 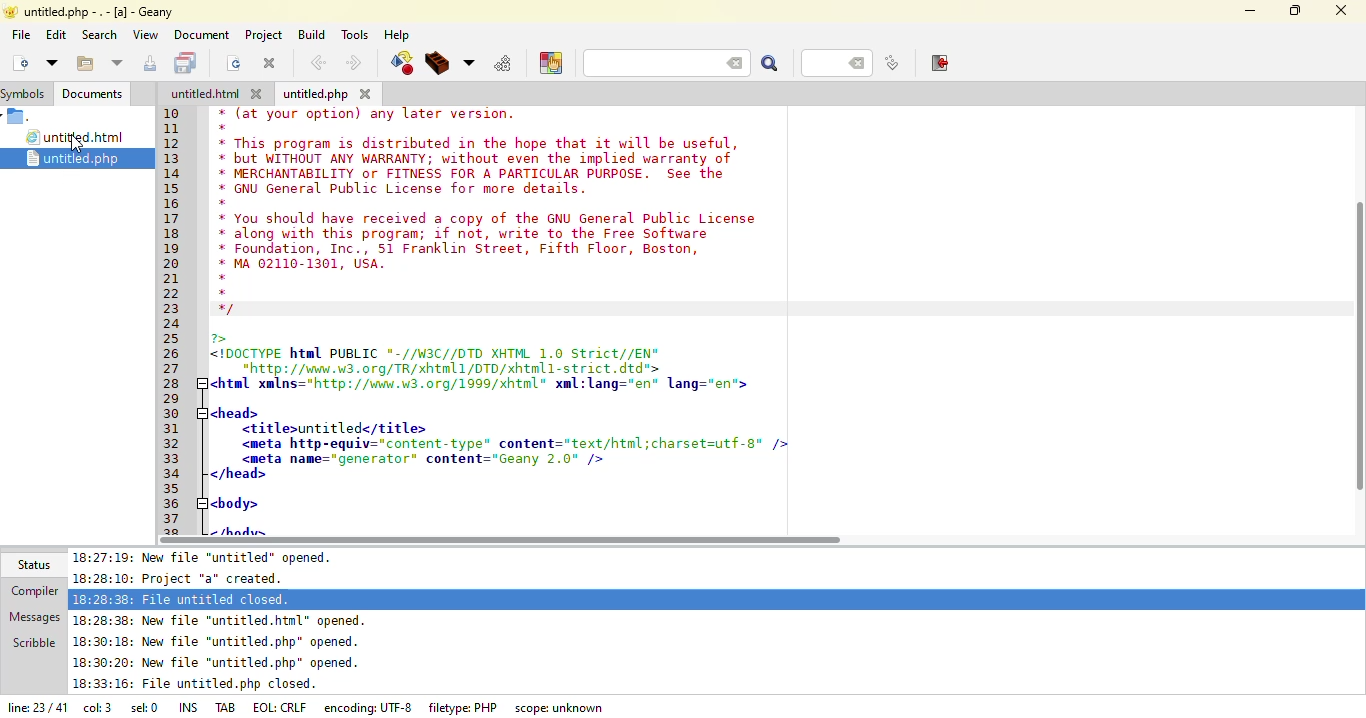 I want to click on cursor, so click(x=85, y=147).